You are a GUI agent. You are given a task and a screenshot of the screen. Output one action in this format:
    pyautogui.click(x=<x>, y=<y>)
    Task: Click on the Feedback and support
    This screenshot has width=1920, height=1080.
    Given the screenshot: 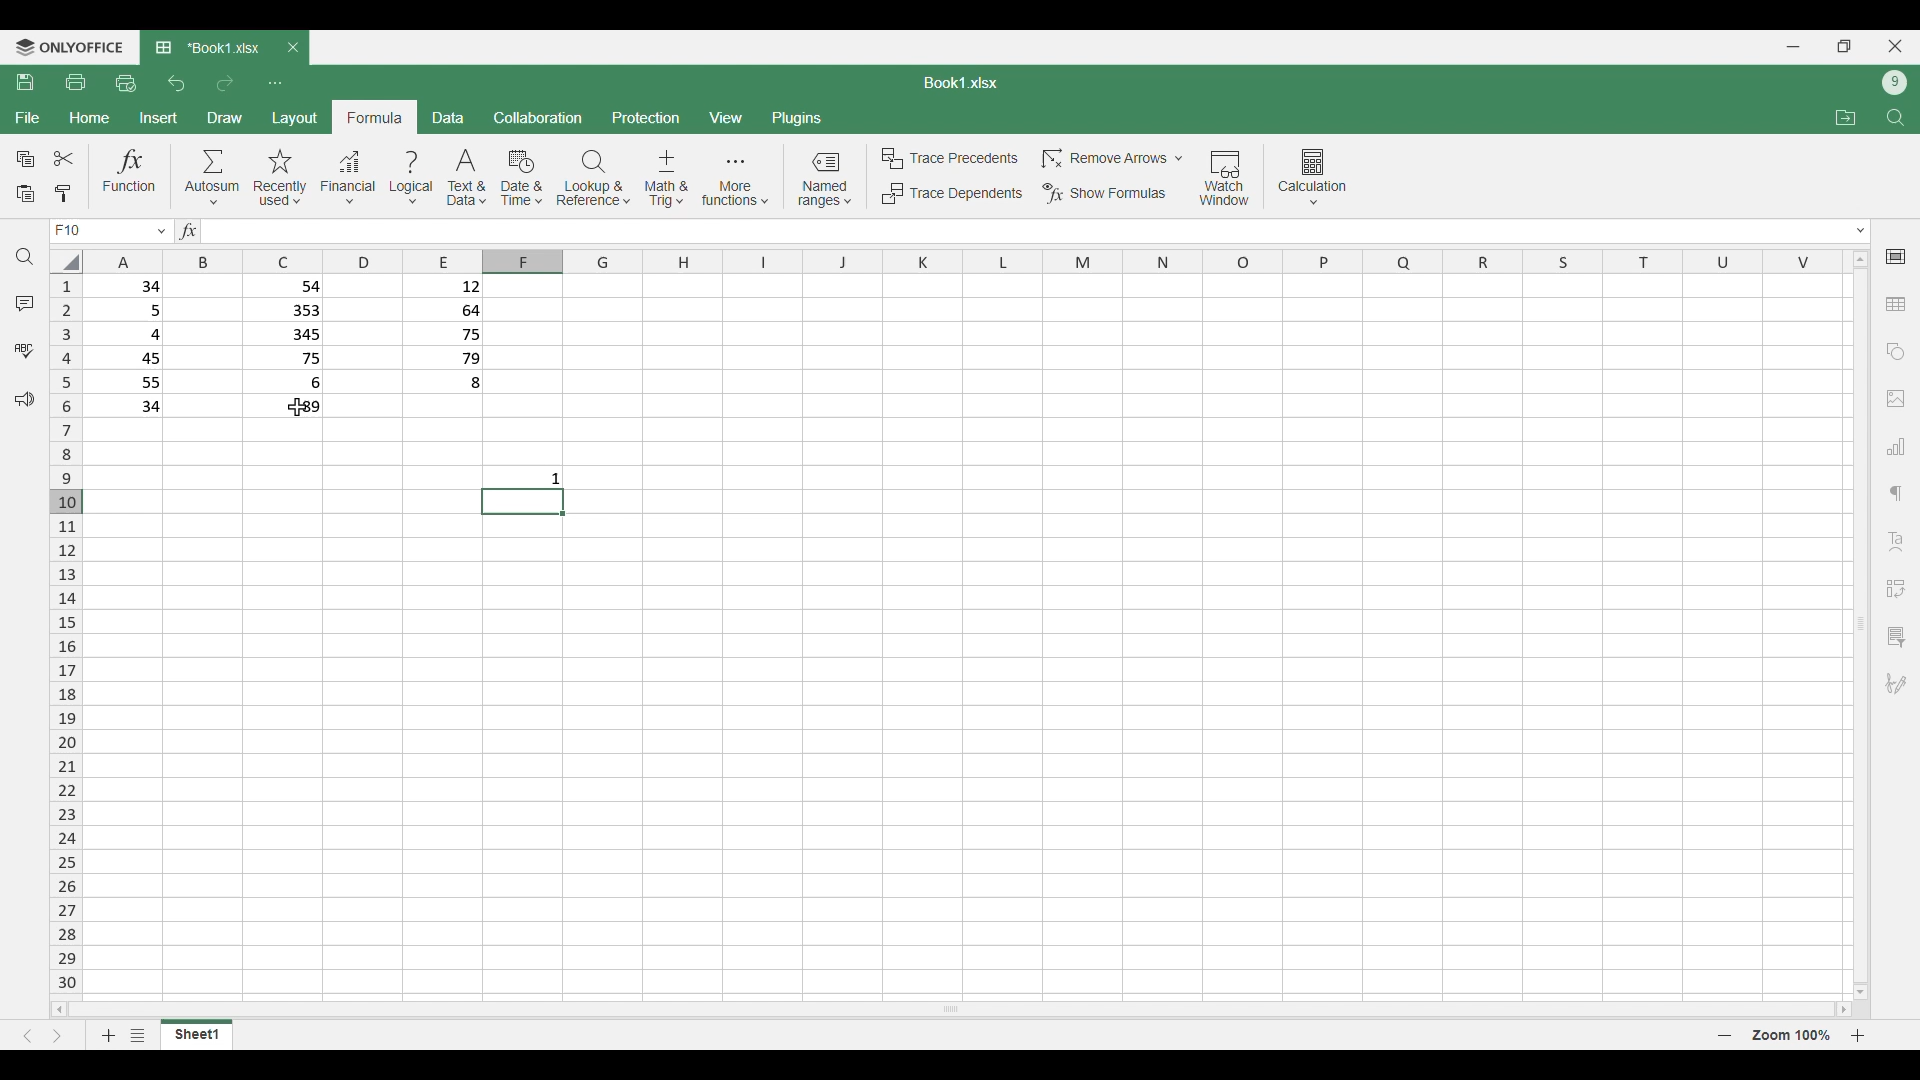 What is the action you would take?
    pyautogui.click(x=24, y=400)
    